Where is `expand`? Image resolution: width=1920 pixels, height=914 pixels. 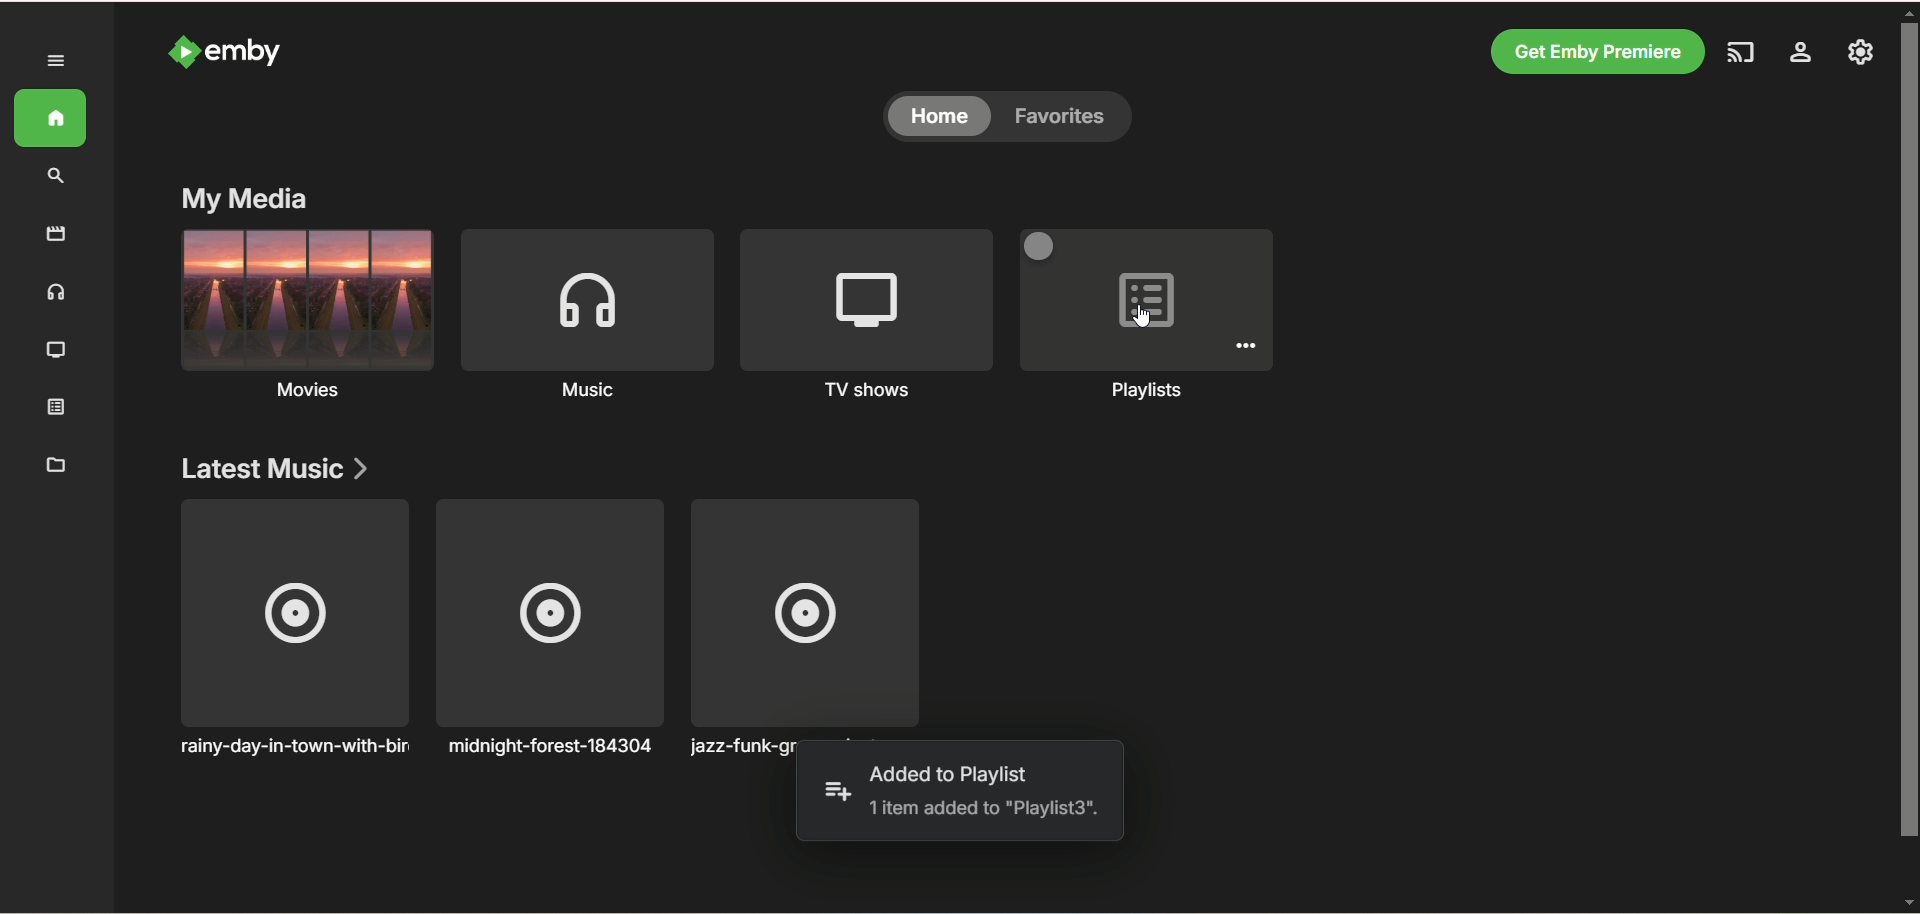 expand is located at coordinates (58, 61).